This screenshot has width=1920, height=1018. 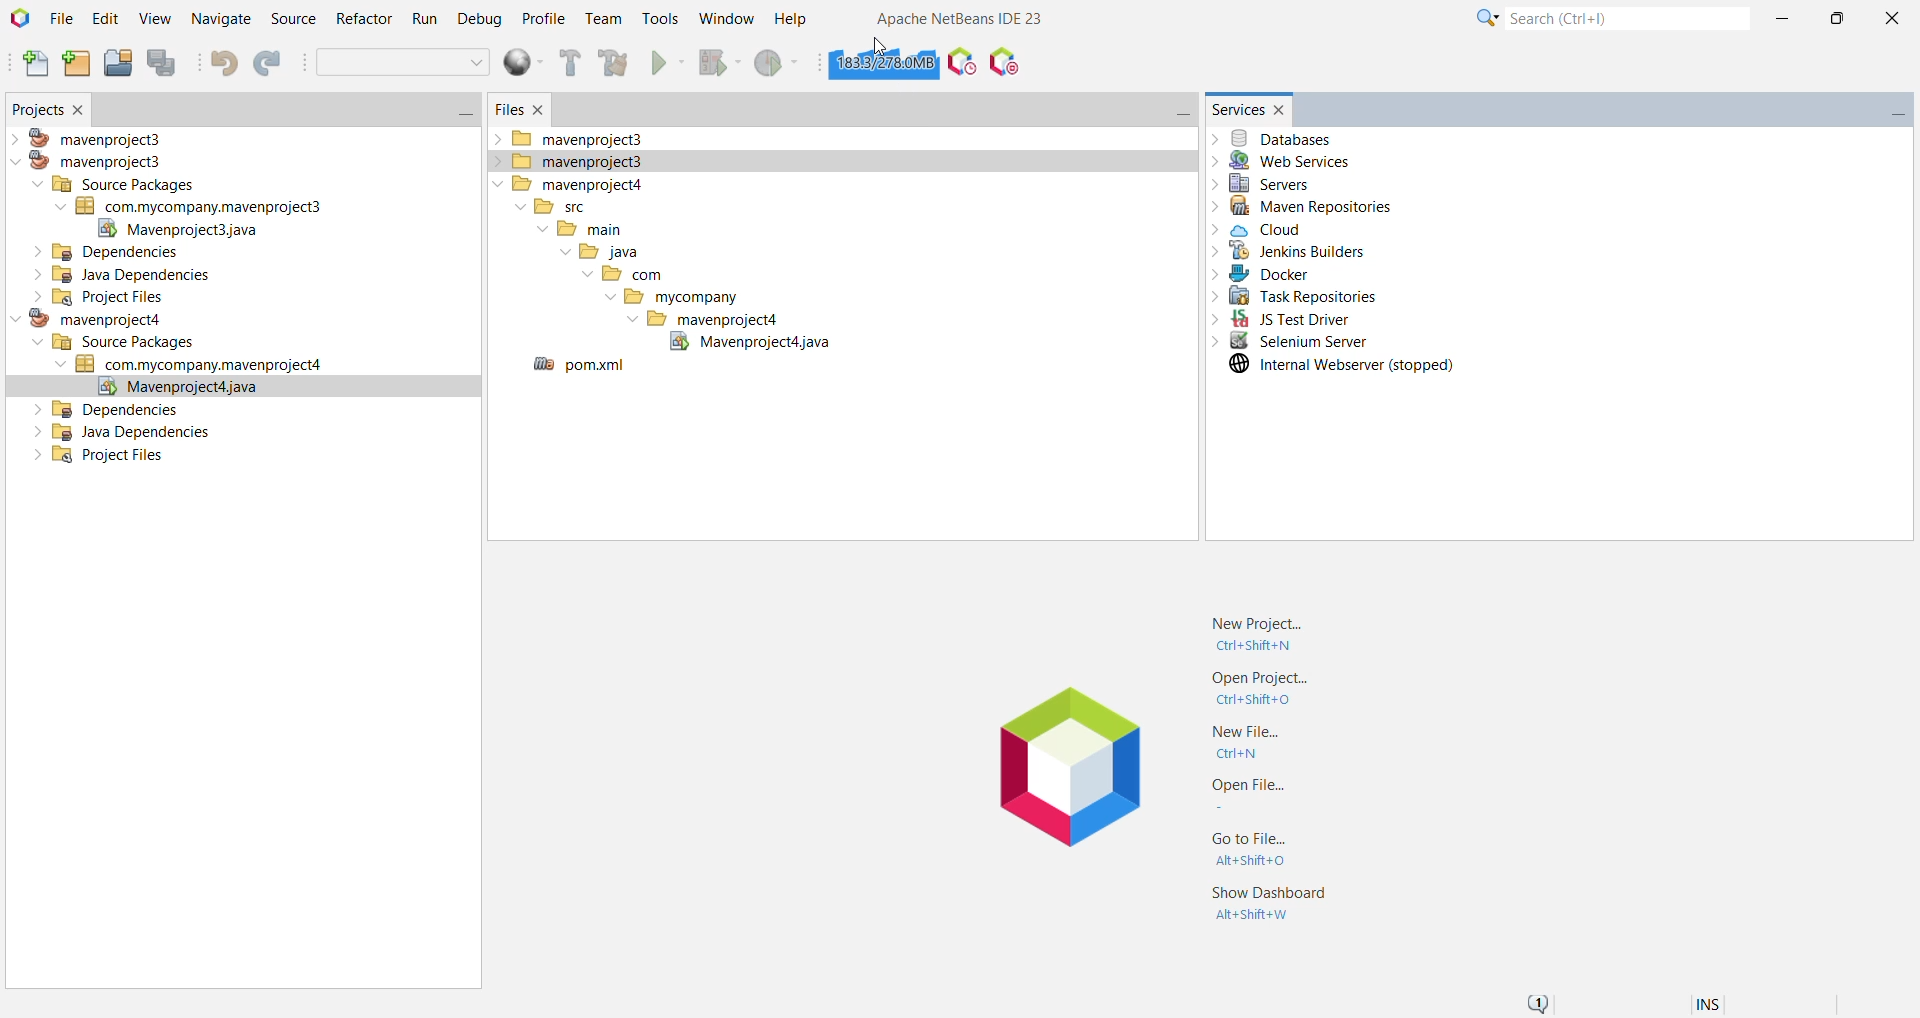 I want to click on mavenproject4, so click(x=84, y=321).